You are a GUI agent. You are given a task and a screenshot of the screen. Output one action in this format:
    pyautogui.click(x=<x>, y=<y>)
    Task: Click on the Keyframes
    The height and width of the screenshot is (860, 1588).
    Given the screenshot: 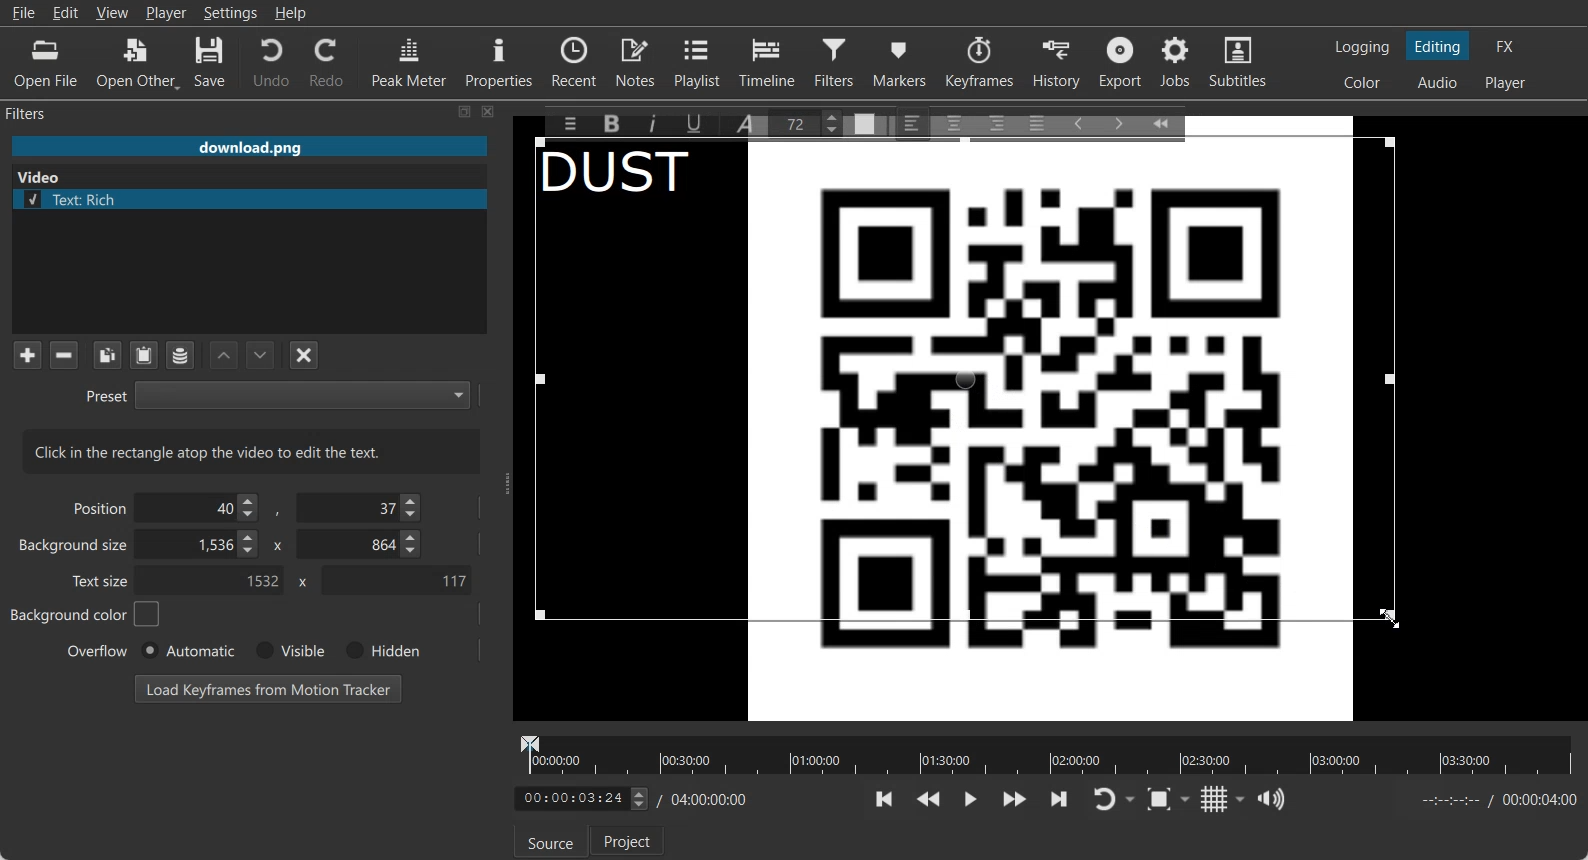 What is the action you would take?
    pyautogui.click(x=979, y=61)
    